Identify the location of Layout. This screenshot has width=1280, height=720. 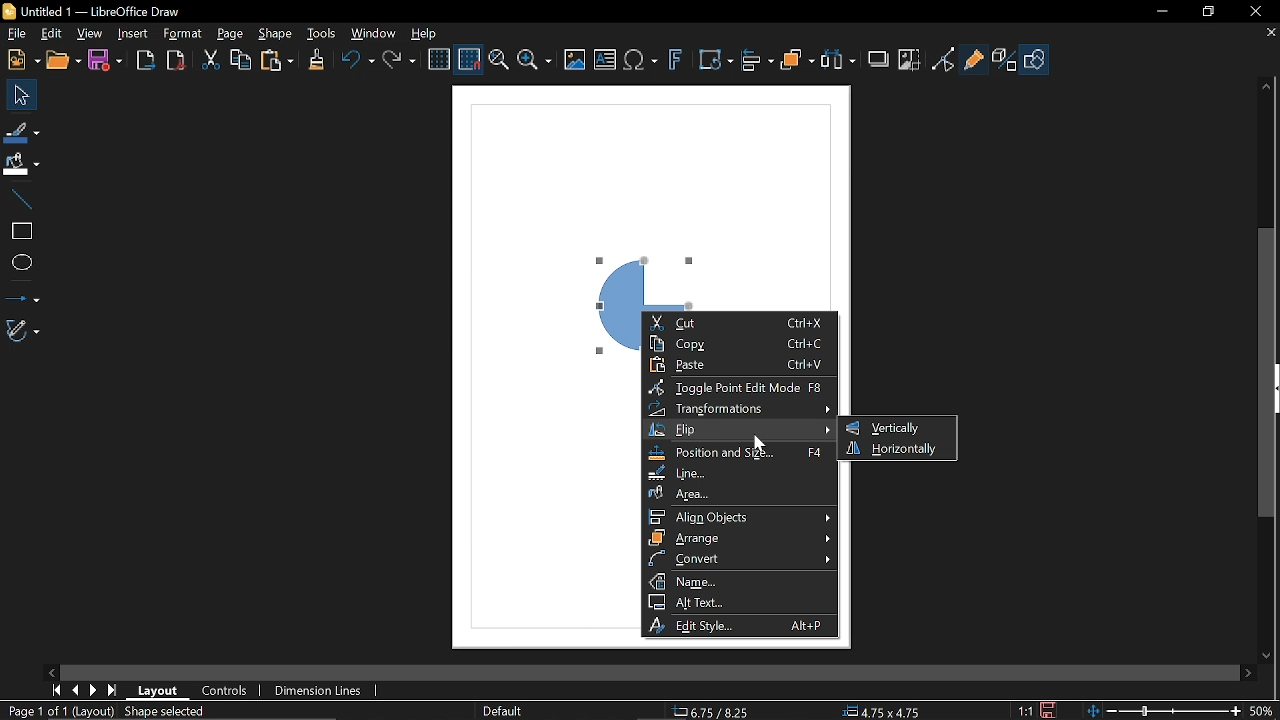
(160, 690).